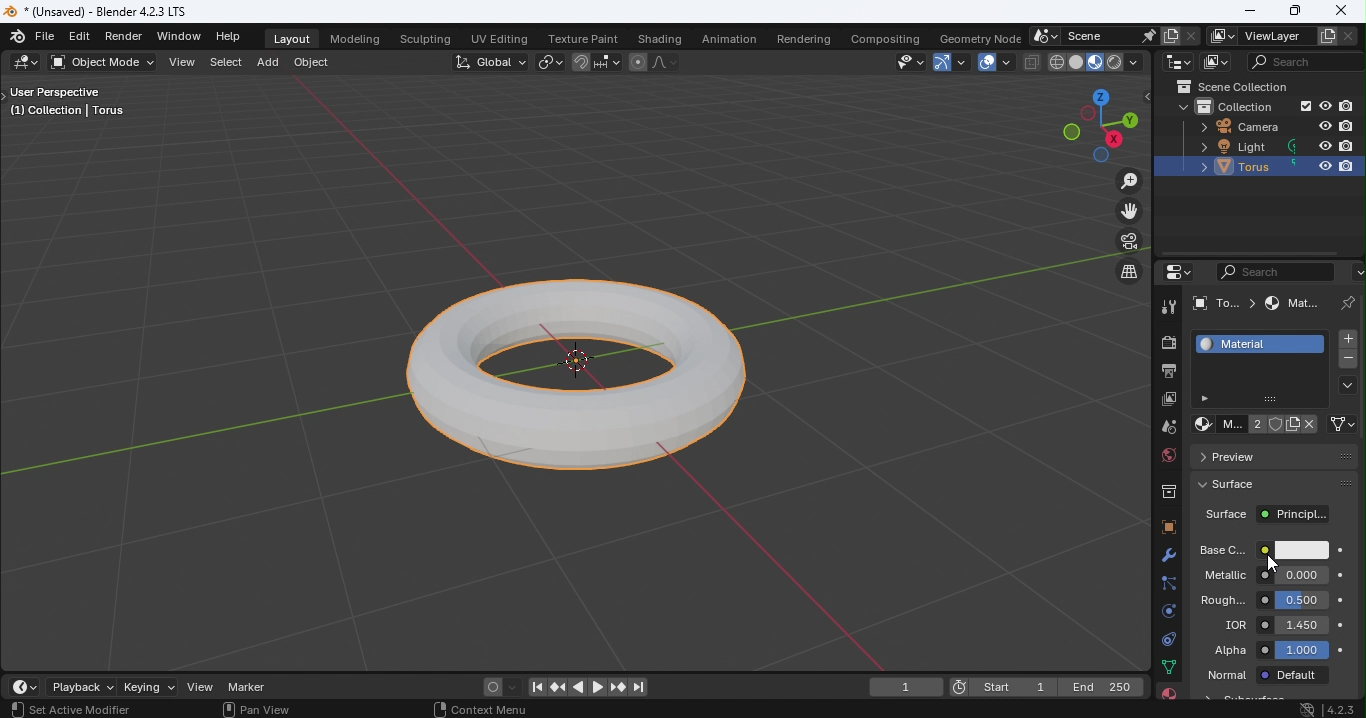 Image resolution: width=1366 pixels, height=718 pixels. I want to click on Pan view, so click(255, 710).